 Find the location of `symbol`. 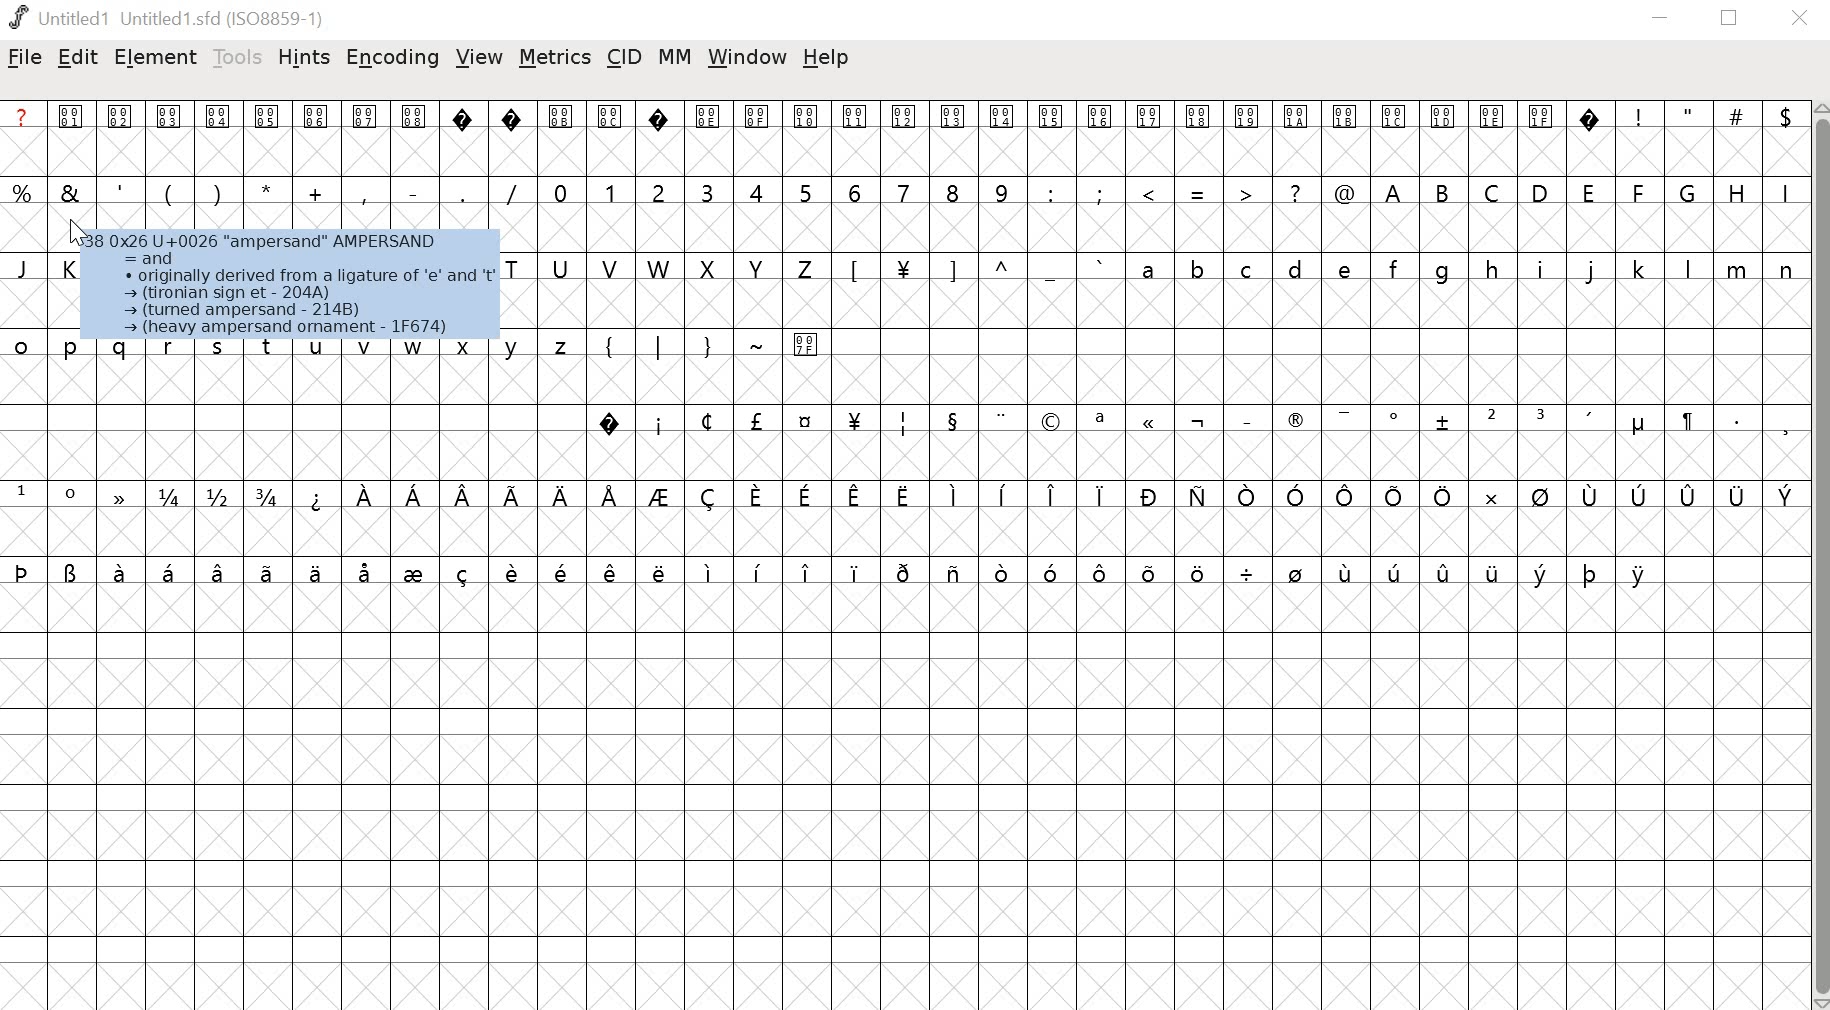

symbol is located at coordinates (712, 493).